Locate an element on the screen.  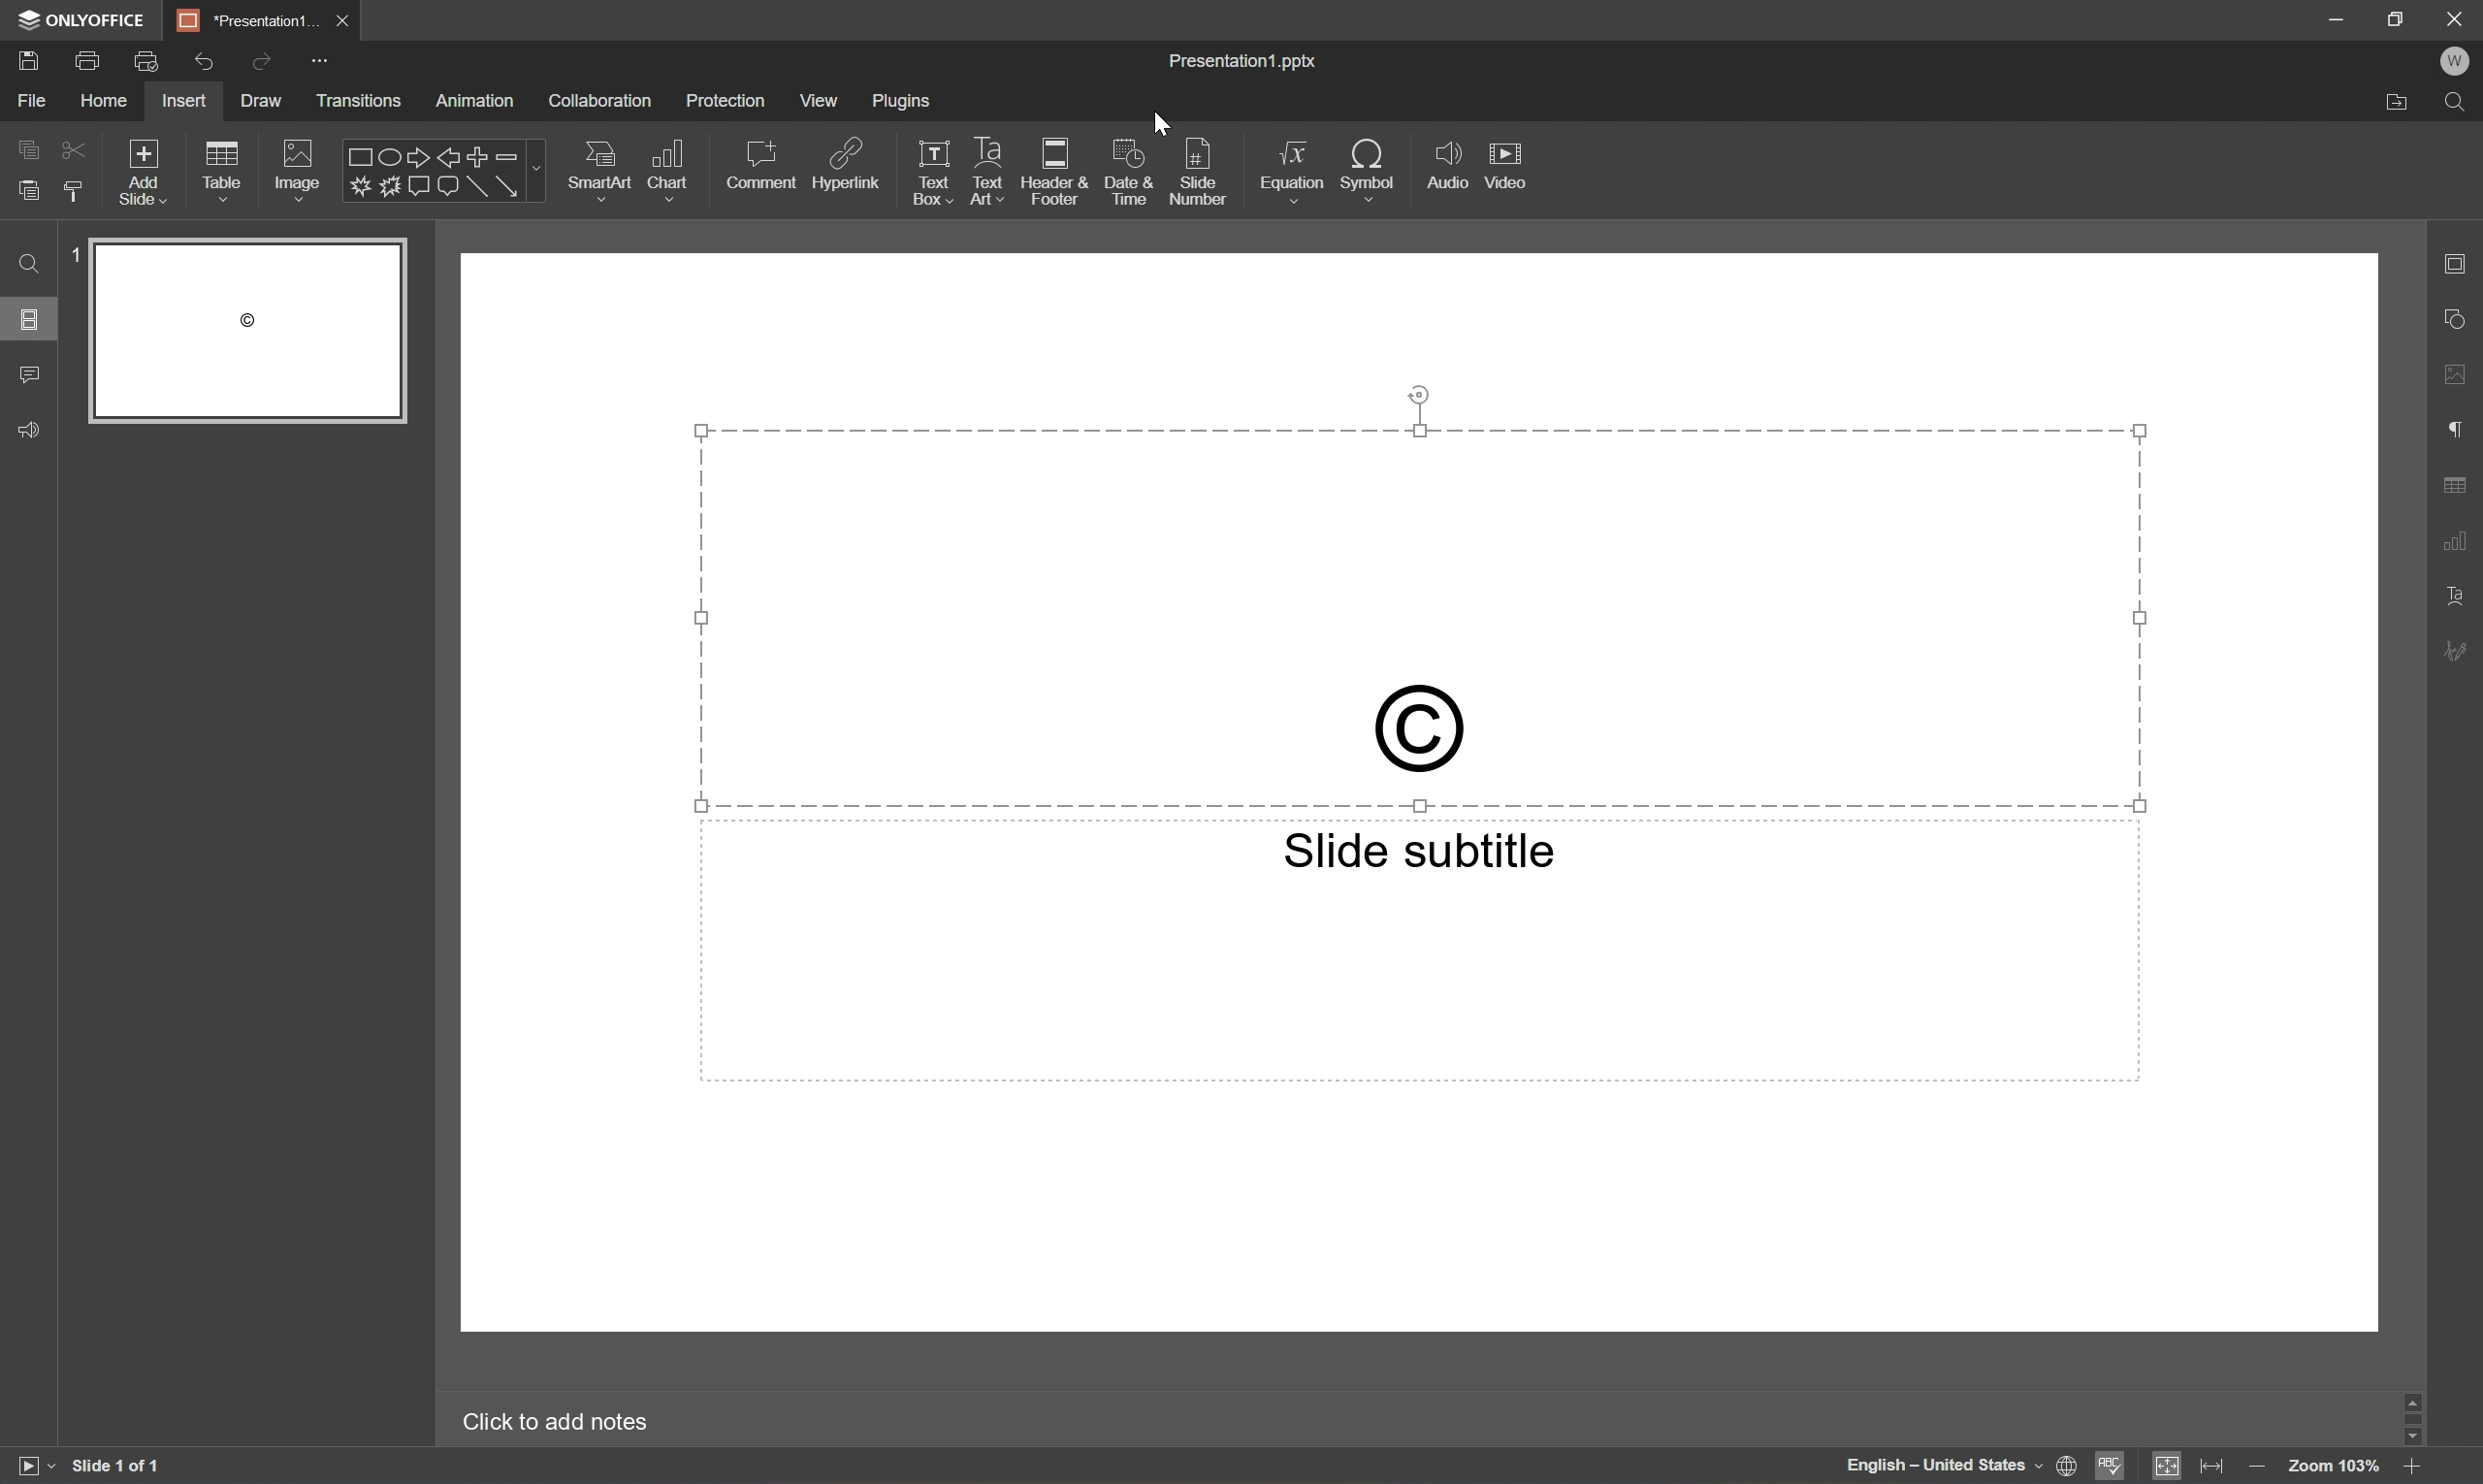
Print file is located at coordinates (89, 58).